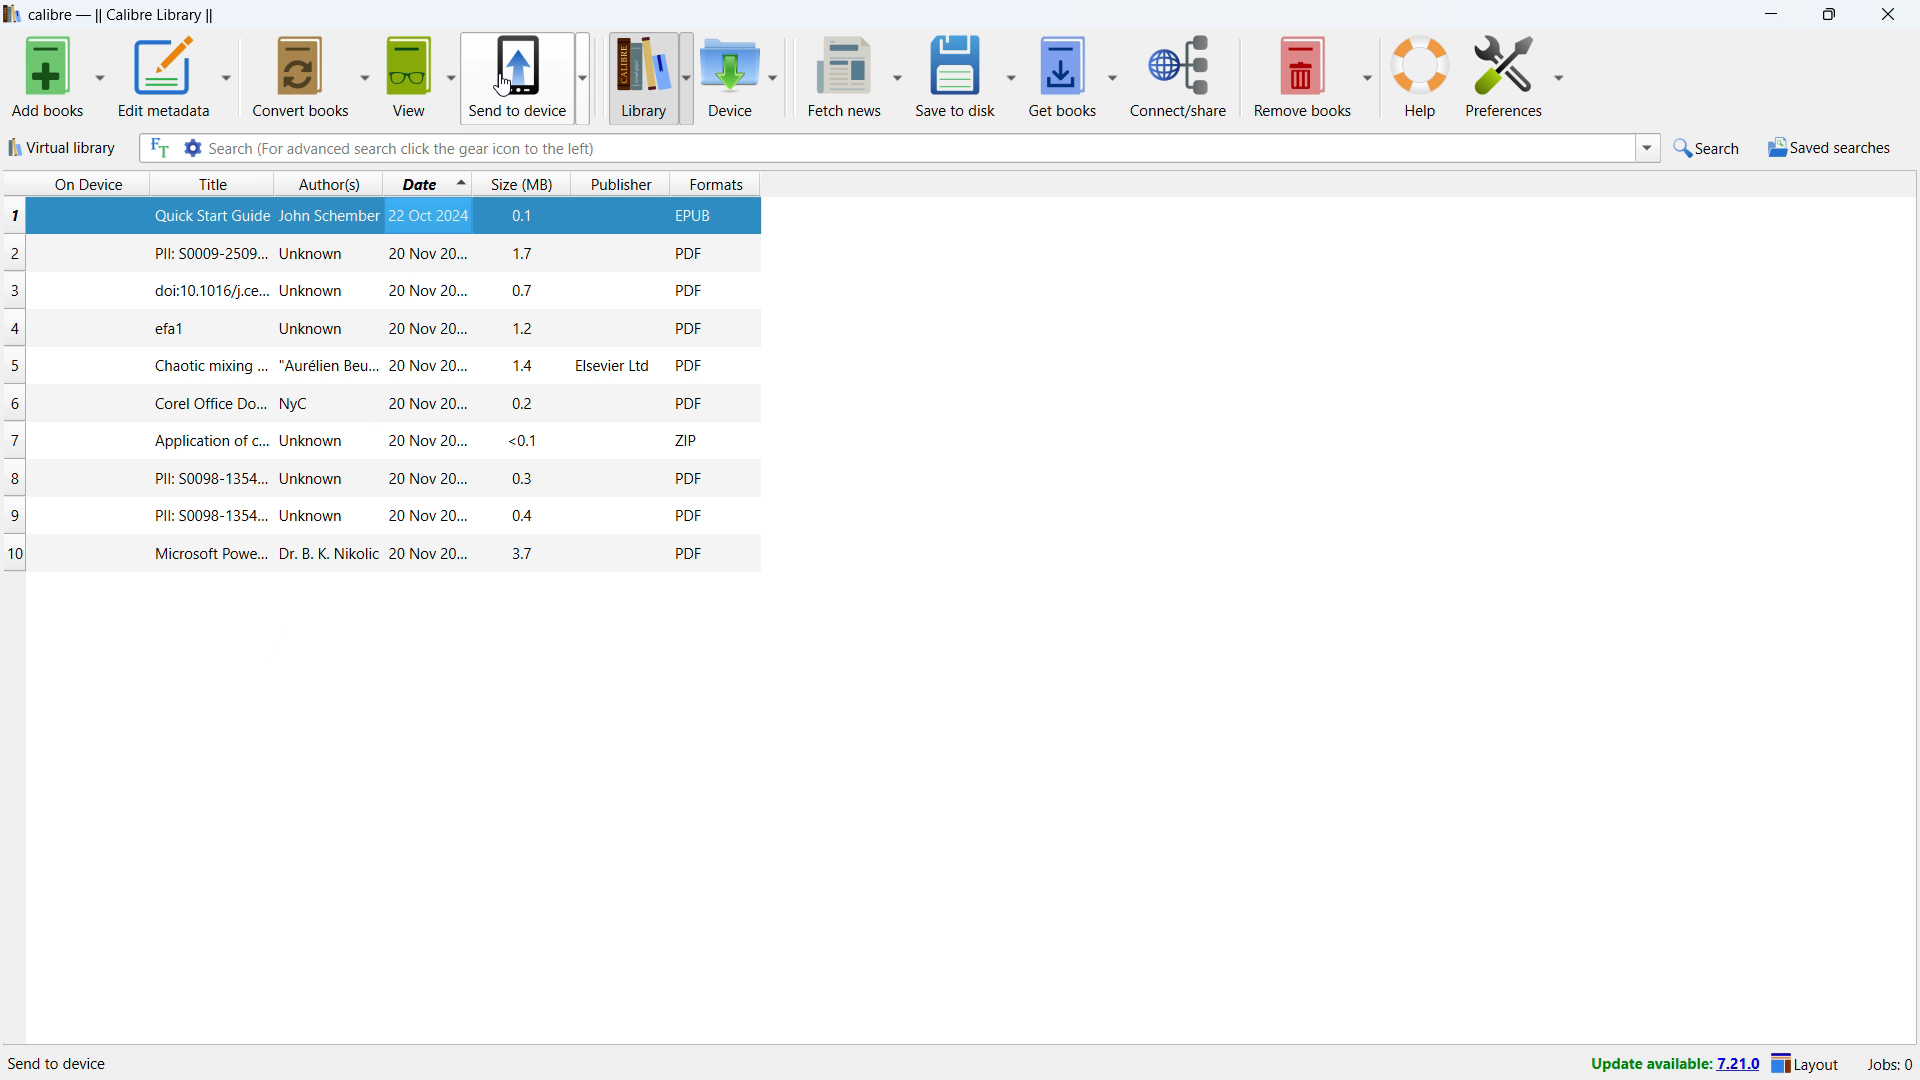 The height and width of the screenshot is (1080, 1920). Describe the element at coordinates (1673, 1066) in the screenshot. I see `update` at that location.